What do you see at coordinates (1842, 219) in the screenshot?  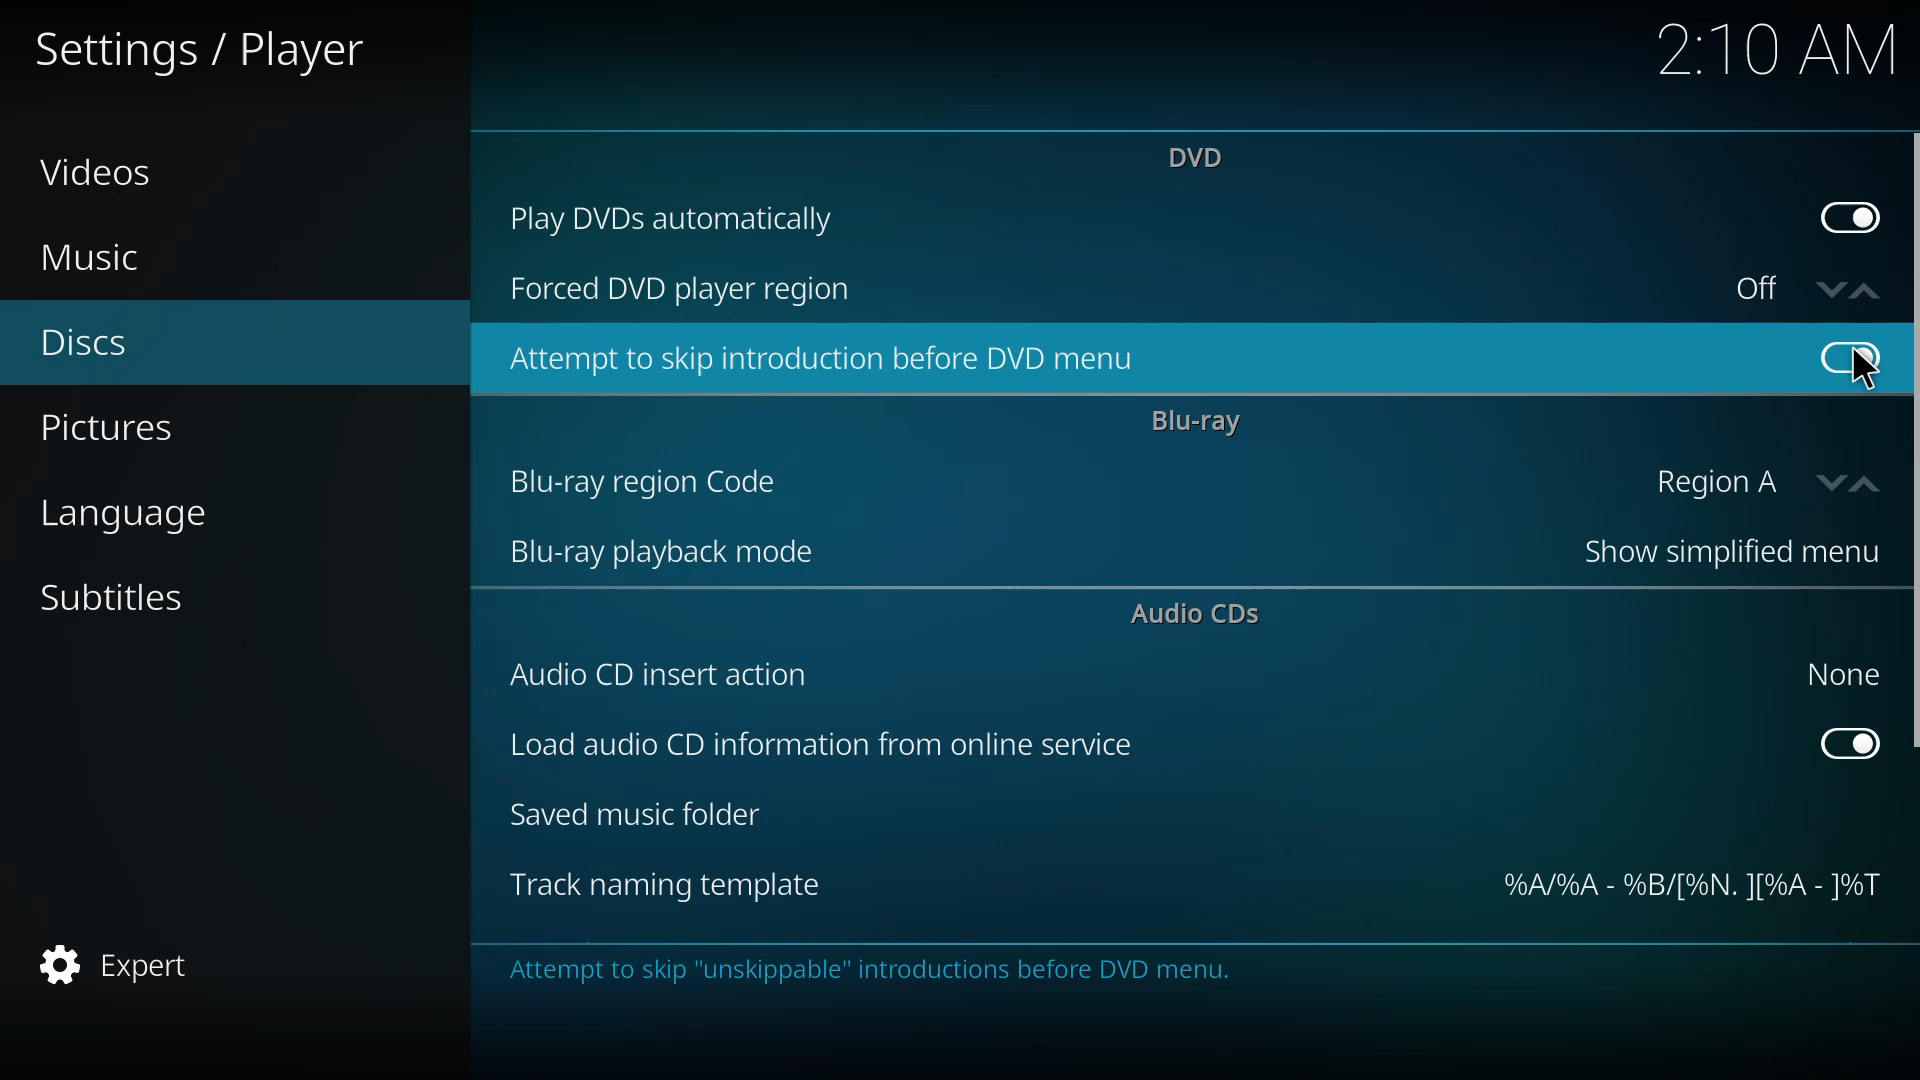 I see `enabled` at bounding box center [1842, 219].